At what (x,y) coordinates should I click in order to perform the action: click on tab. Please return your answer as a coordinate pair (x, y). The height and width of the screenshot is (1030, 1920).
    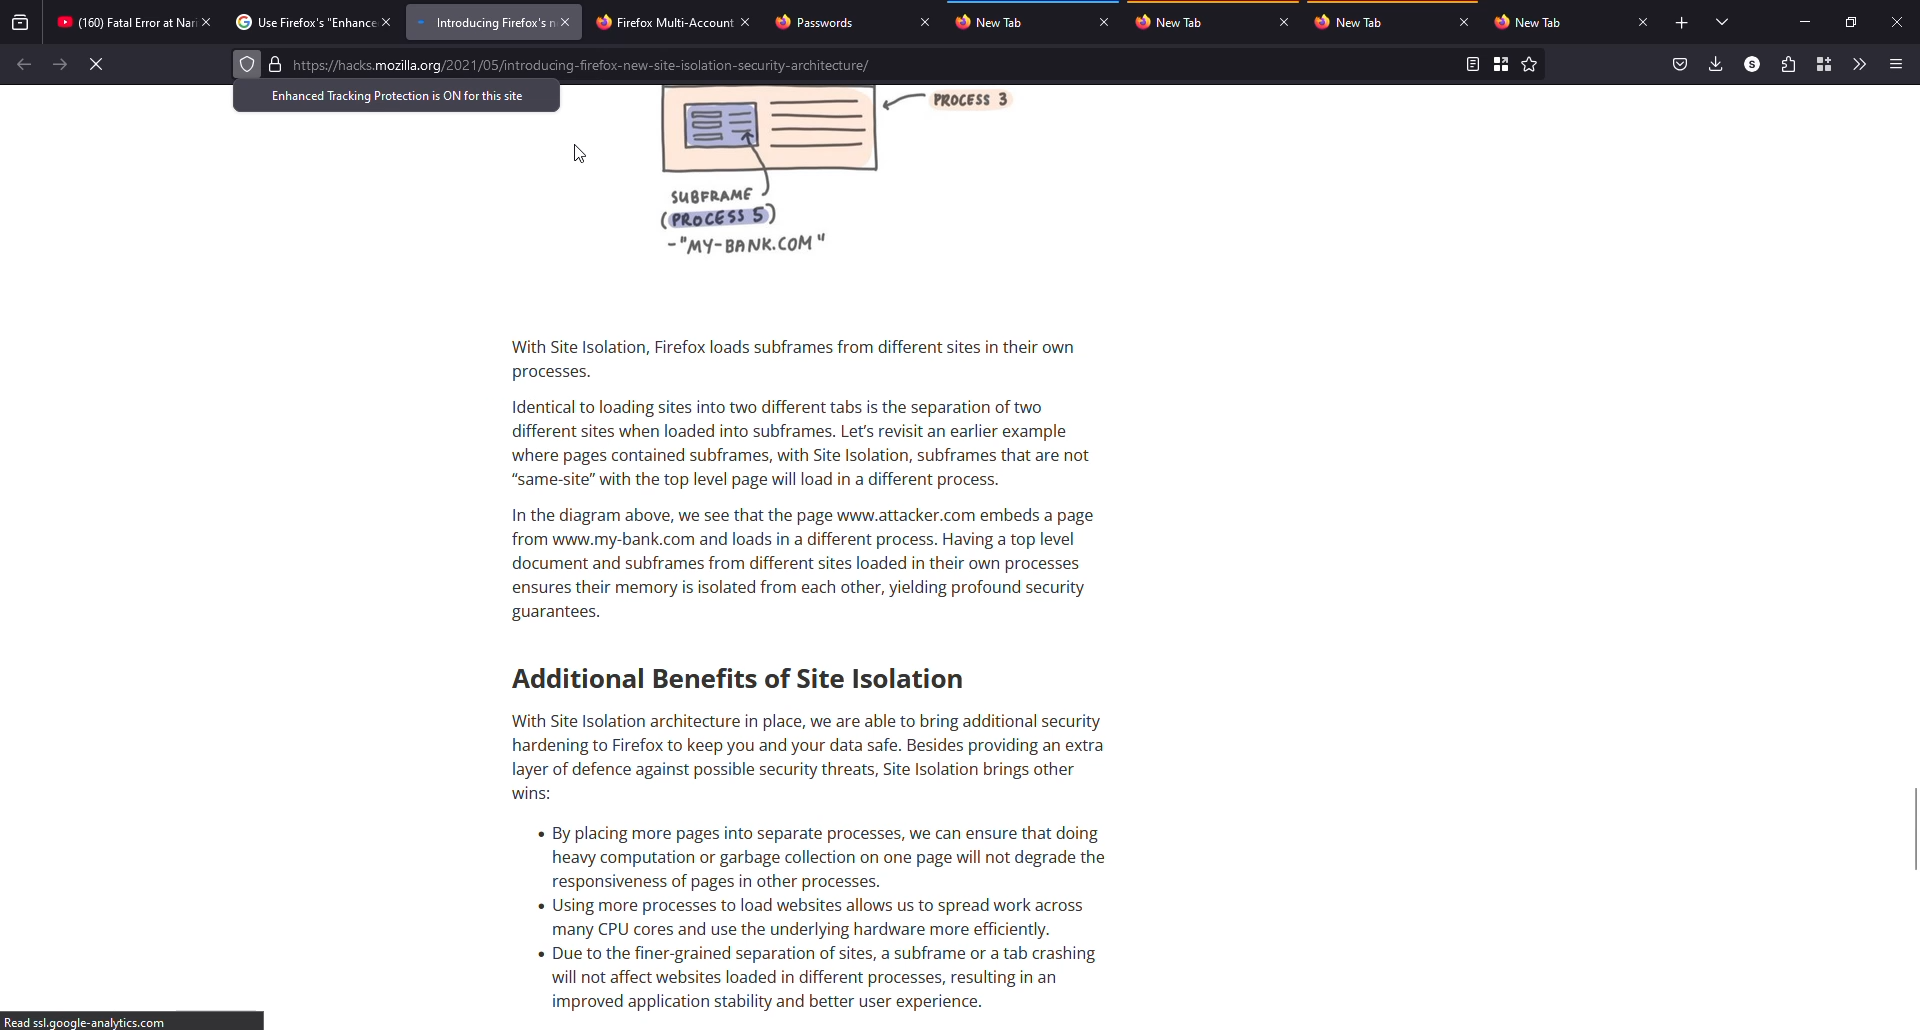
    Looking at the image, I should click on (820, 22).